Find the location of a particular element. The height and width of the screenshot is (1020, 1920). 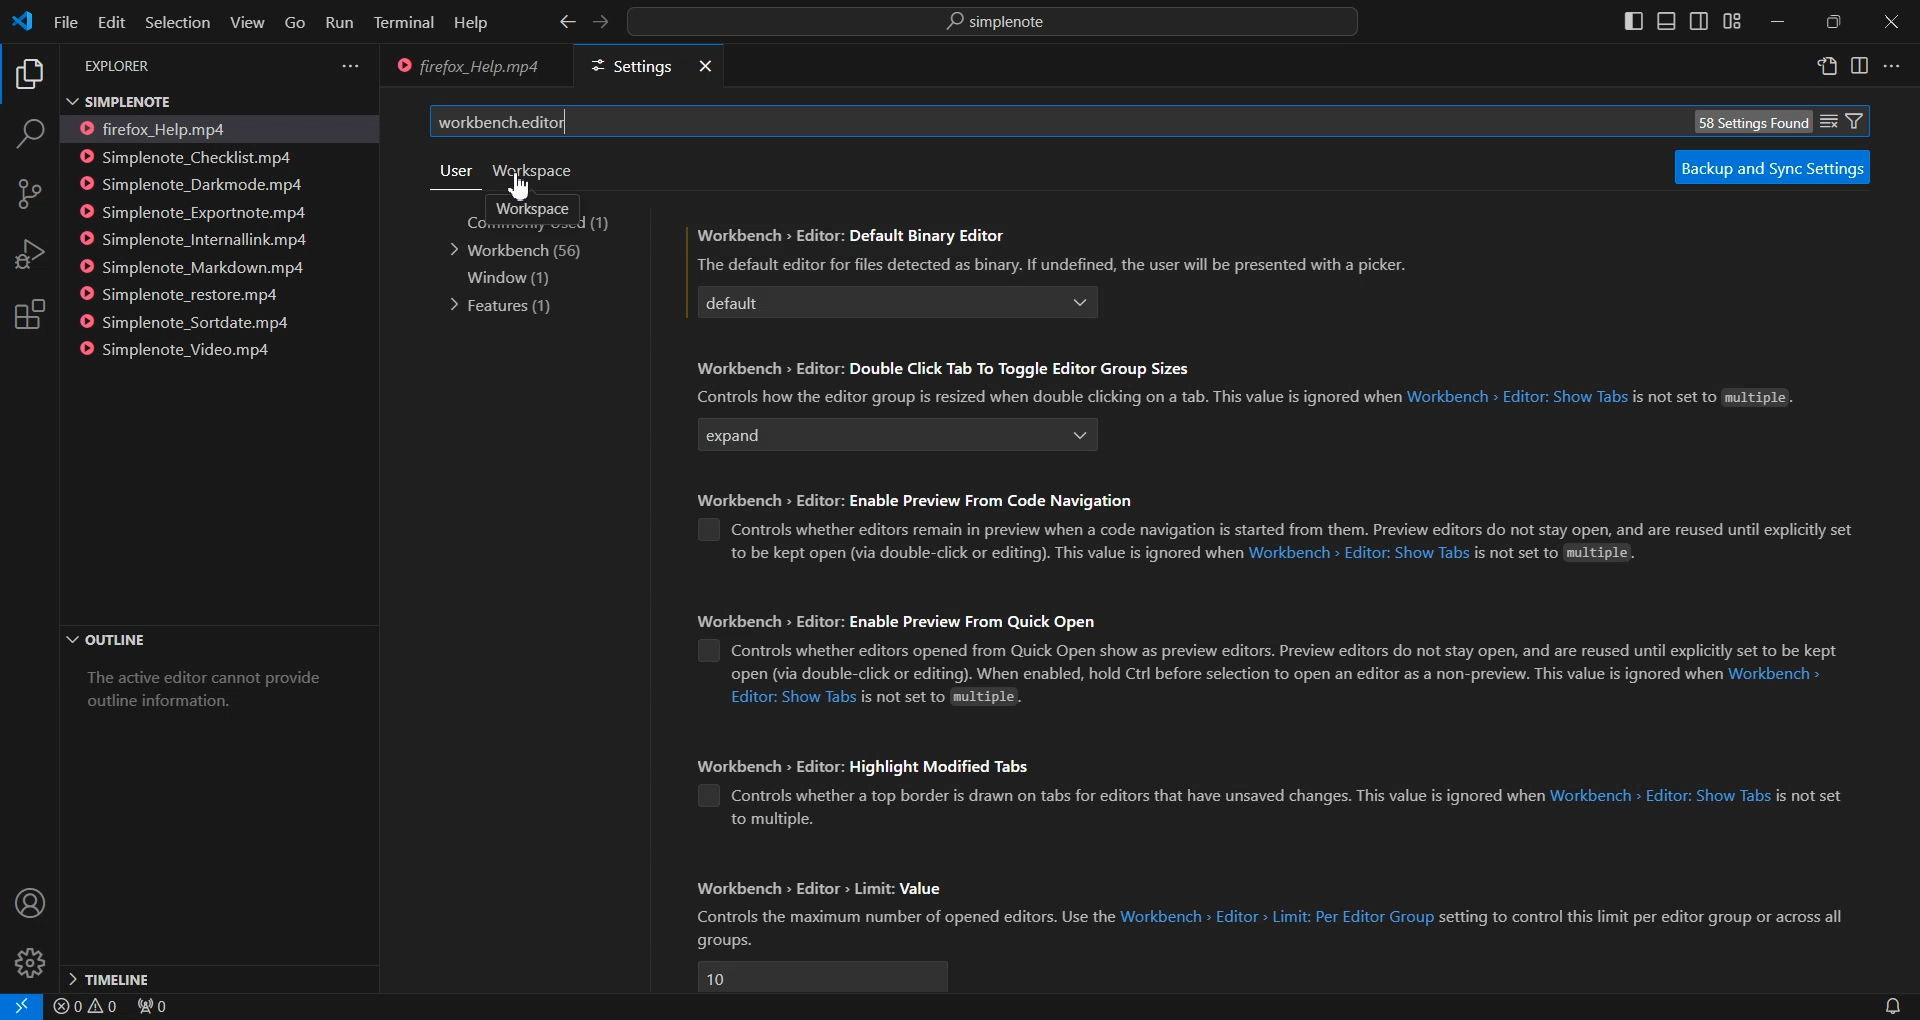

Enable button for preview code navigation is located at coordinates (711, 528).